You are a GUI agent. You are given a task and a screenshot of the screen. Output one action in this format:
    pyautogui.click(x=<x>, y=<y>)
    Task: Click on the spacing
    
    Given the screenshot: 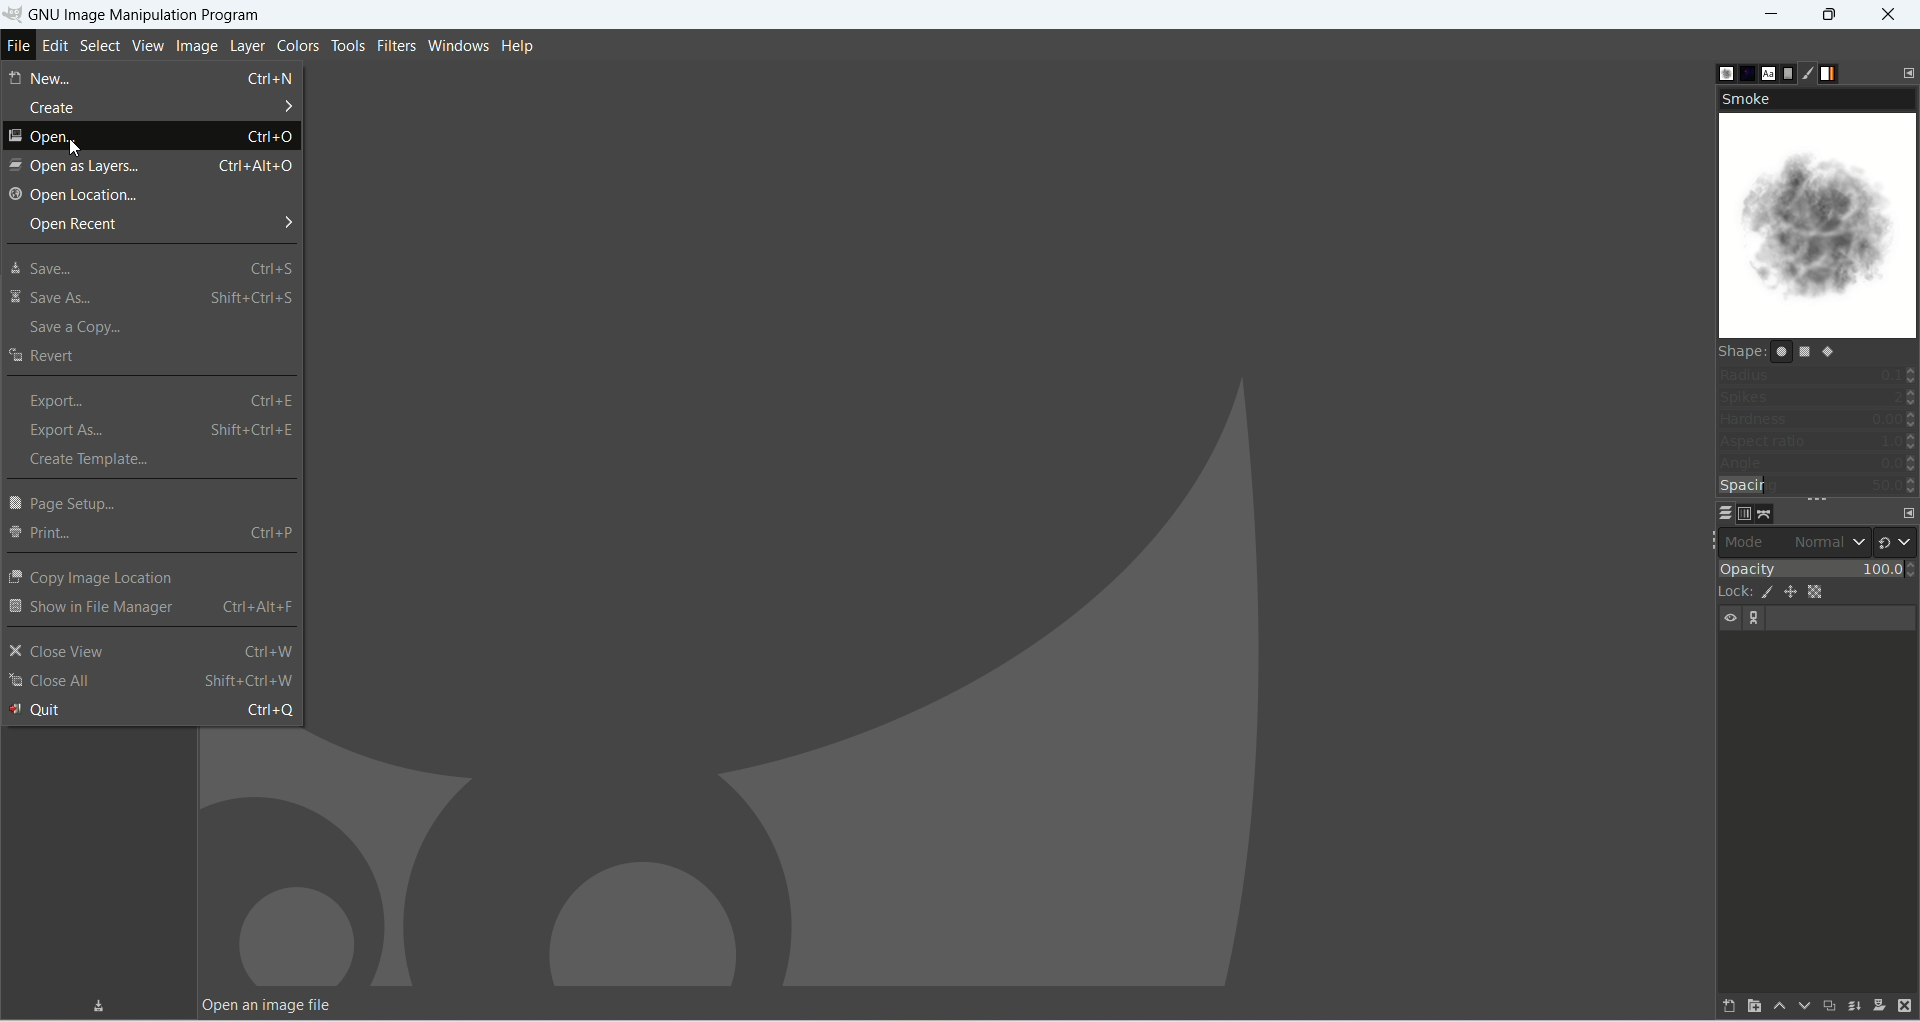 What is the action you would take?
    pyautogui.click(x=1818, y=485)
    